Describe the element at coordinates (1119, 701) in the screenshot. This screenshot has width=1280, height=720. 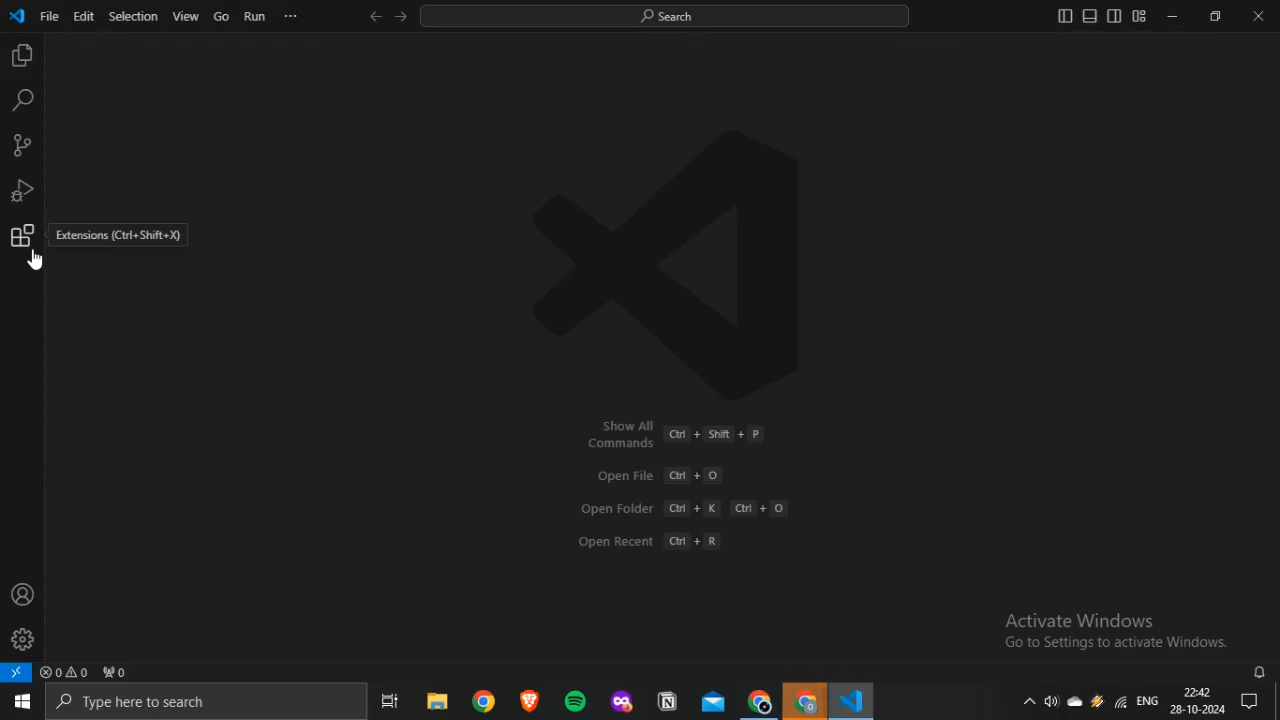
I see `Wifi` at that location.